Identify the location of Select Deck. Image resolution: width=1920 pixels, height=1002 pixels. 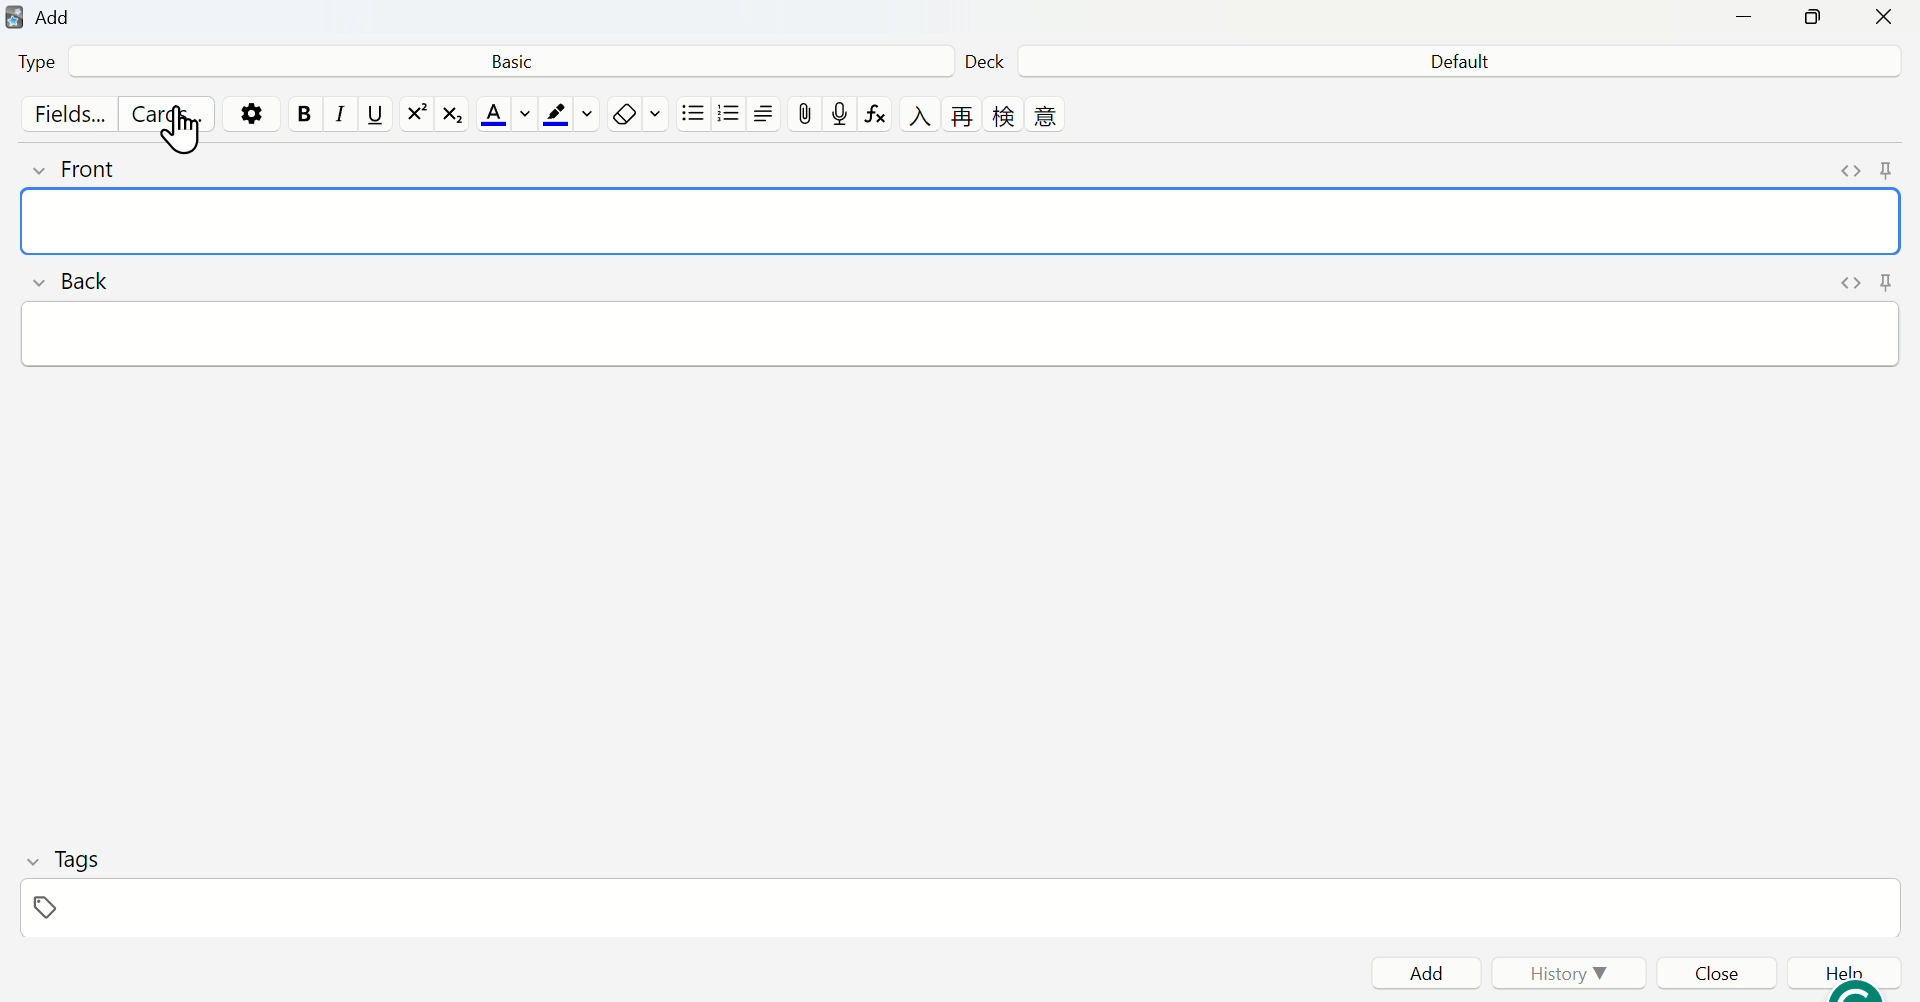
(1462, 60).